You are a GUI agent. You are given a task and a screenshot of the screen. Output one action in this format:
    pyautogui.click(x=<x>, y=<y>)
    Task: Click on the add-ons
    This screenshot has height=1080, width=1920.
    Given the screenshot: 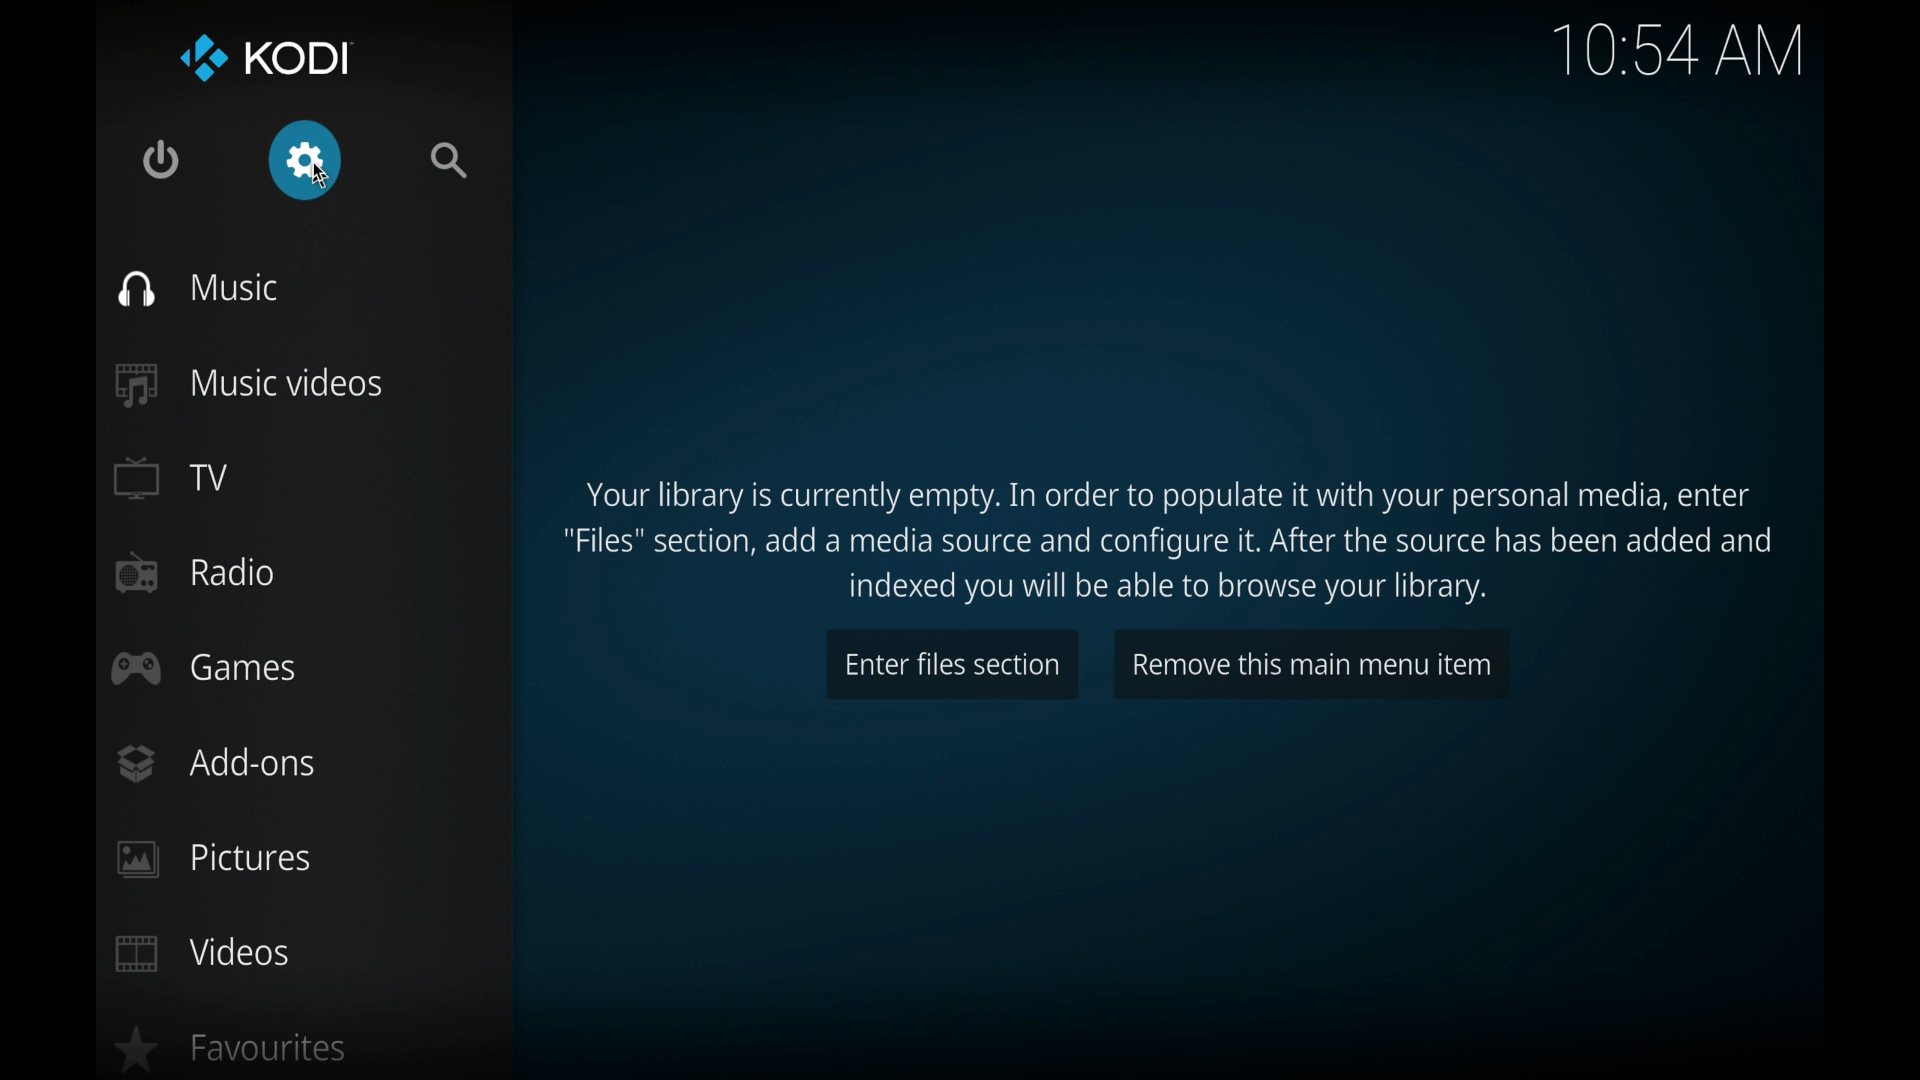 What is the action you would take?
    pyautogui.click(x=215, y=763)
    